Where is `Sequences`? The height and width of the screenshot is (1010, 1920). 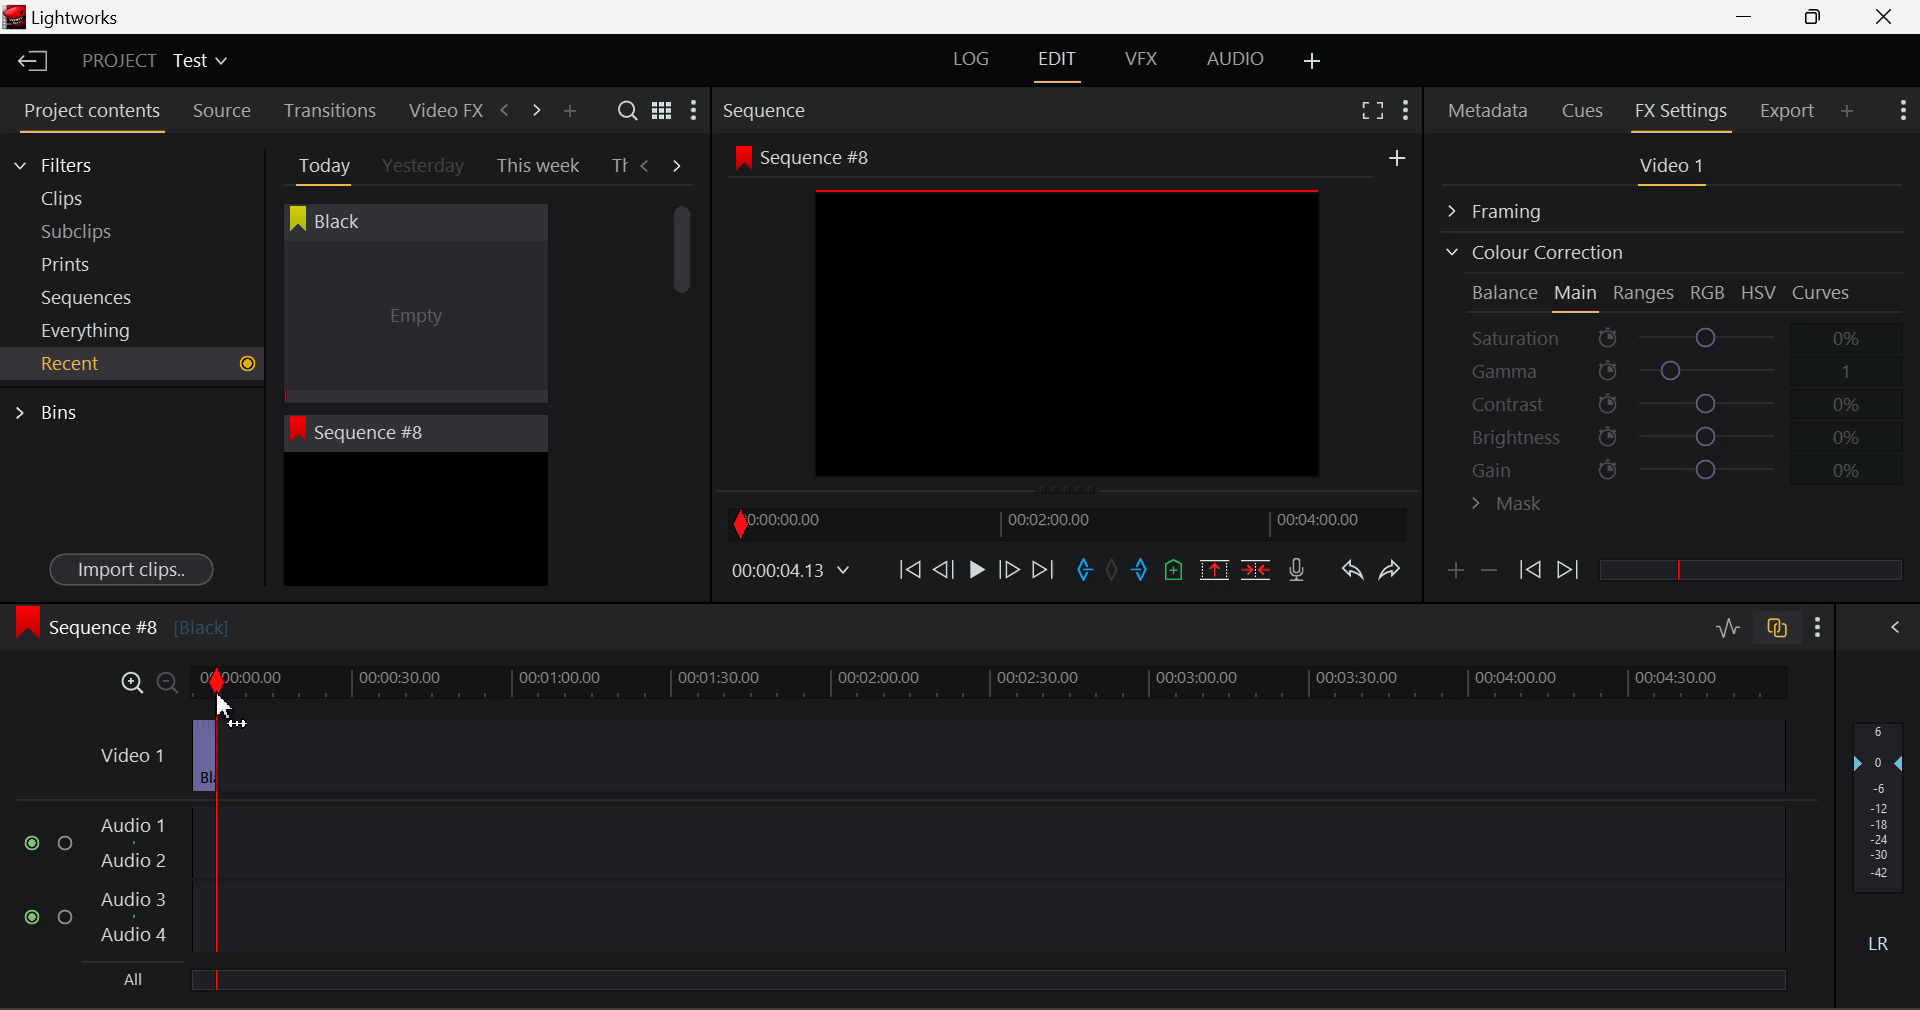
Sequences is located at coordinates (92, 295).